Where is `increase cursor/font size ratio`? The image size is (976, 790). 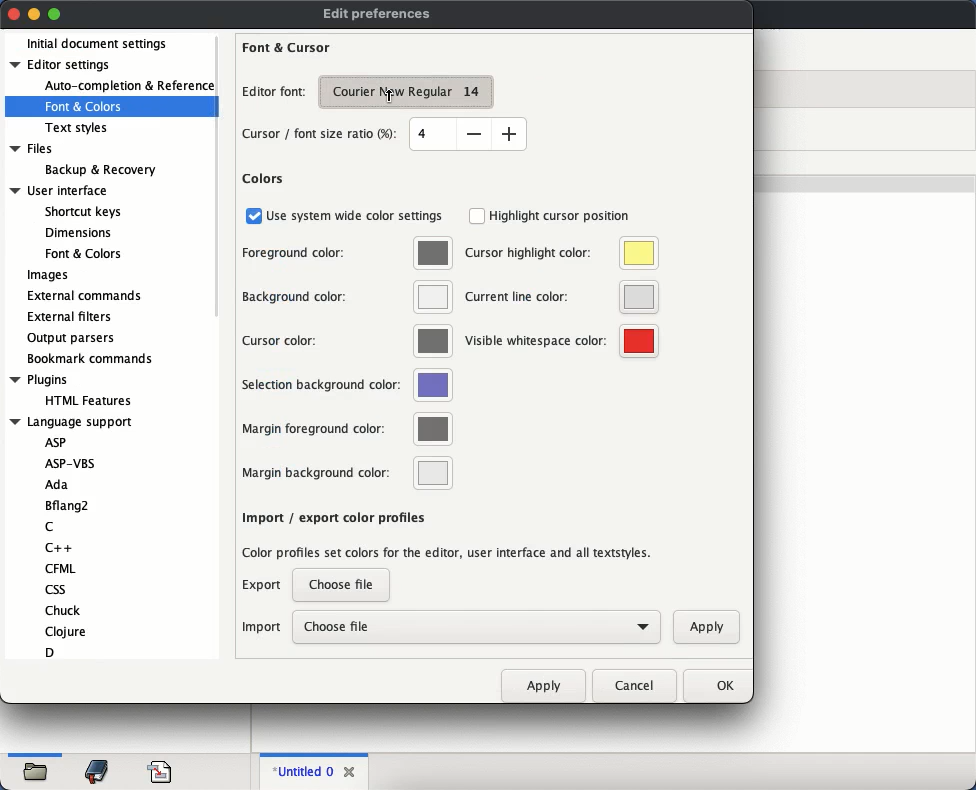 increase cursor/font size ratio is located at coordinates (509, 133).